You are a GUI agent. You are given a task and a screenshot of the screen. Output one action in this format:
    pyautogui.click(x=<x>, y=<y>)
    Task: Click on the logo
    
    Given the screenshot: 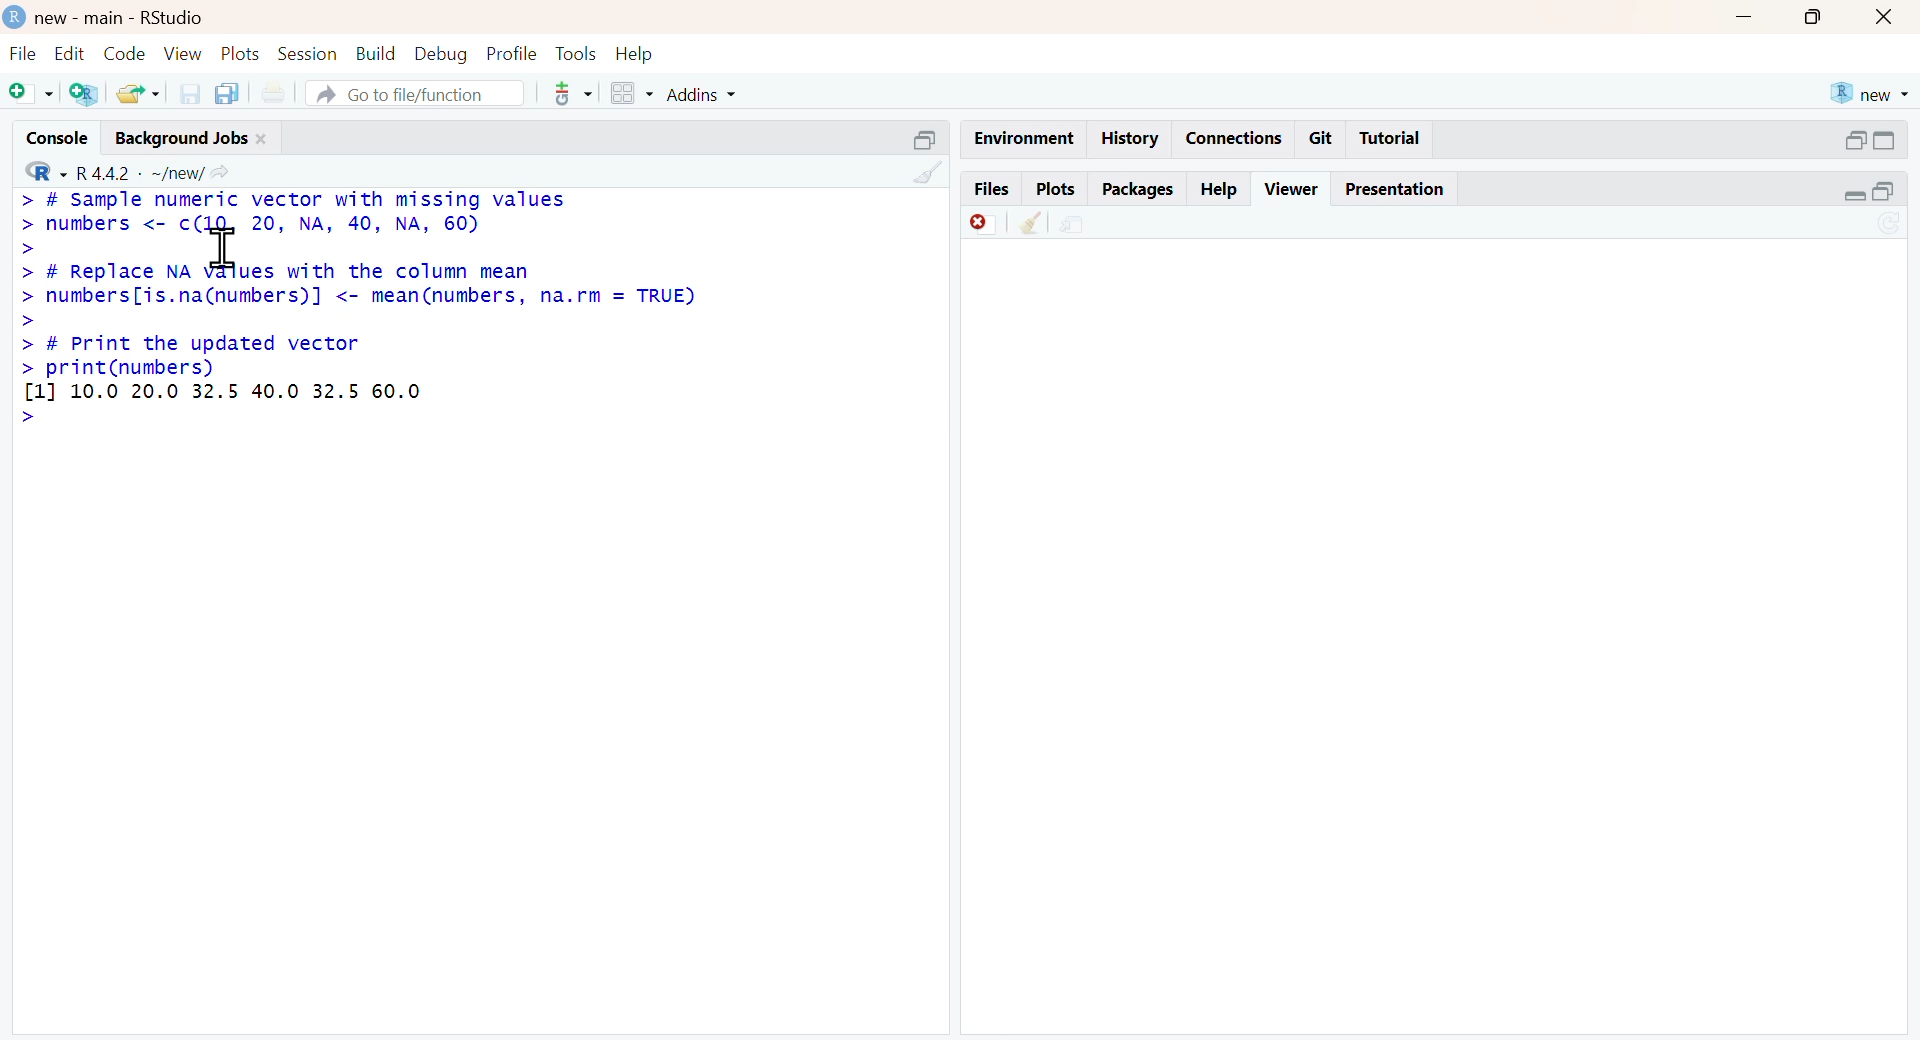 What is the action you would take?
    pyautogui.click(x=16, y=17)
    